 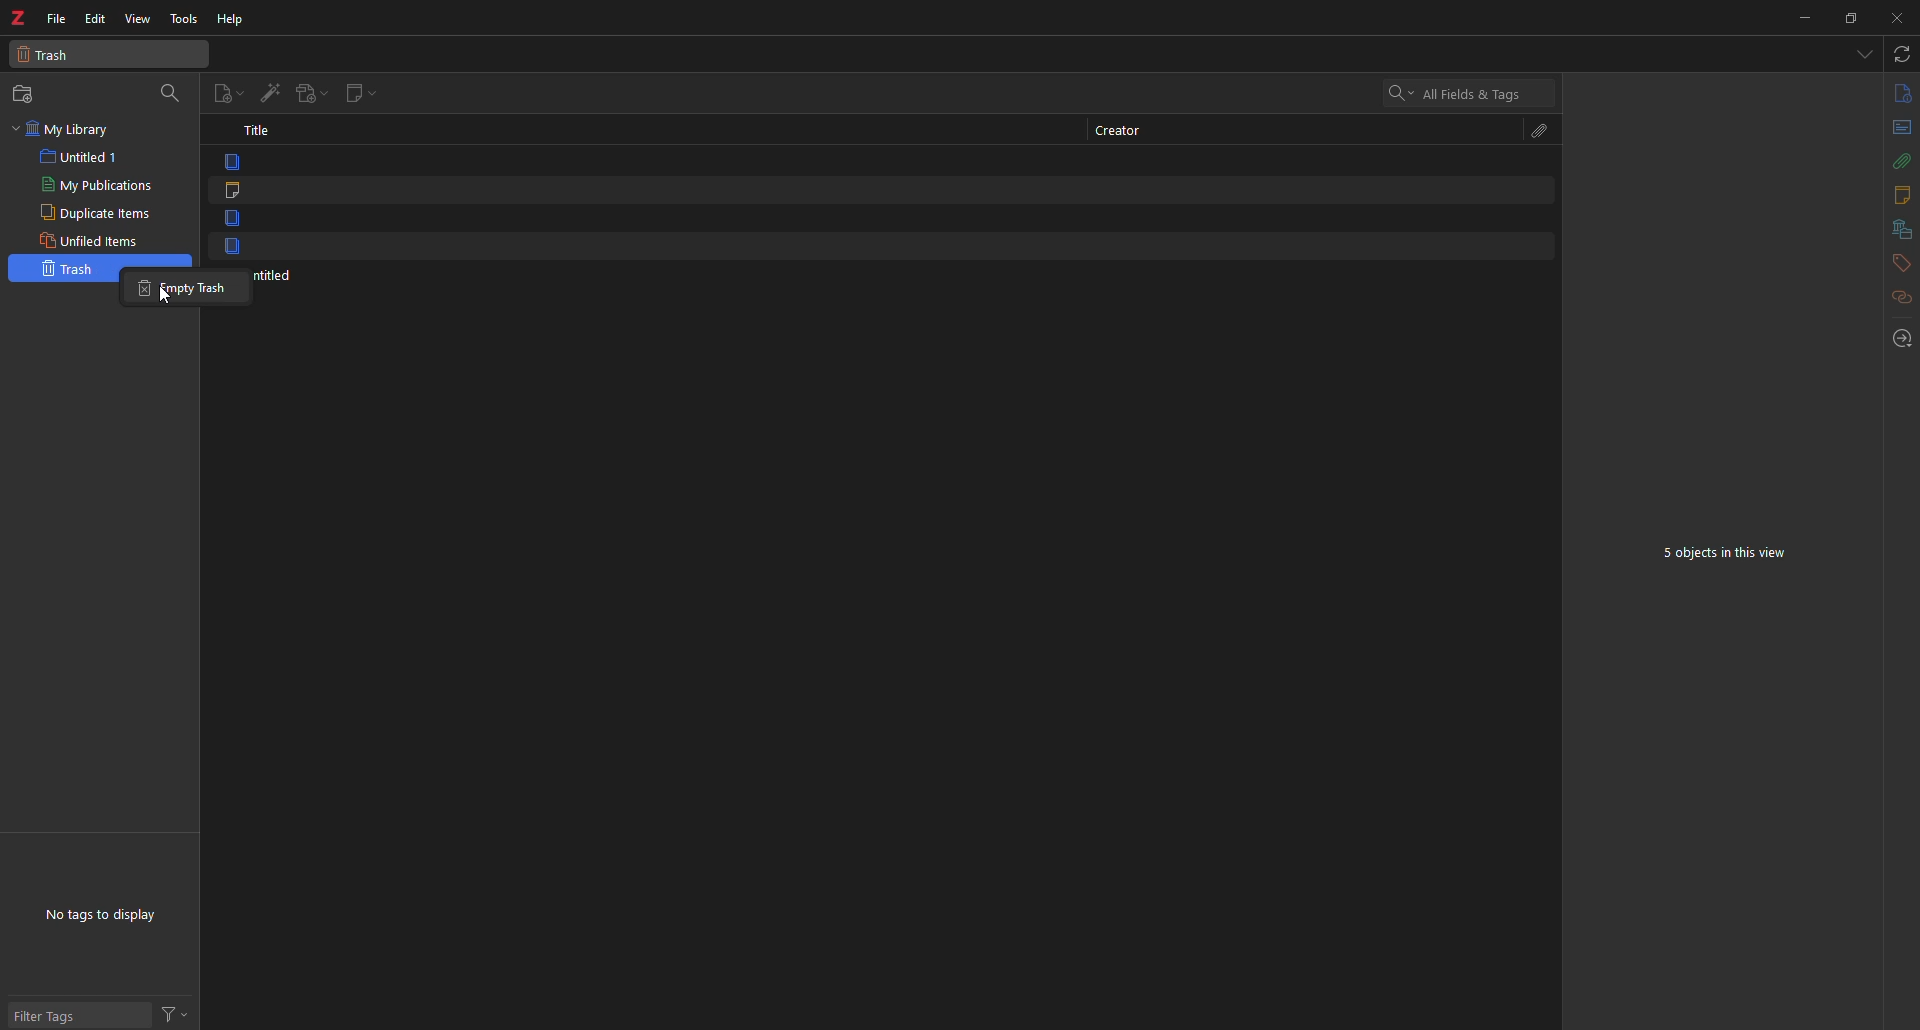 I want to click on duplicate items, so click(x=95, y=213).